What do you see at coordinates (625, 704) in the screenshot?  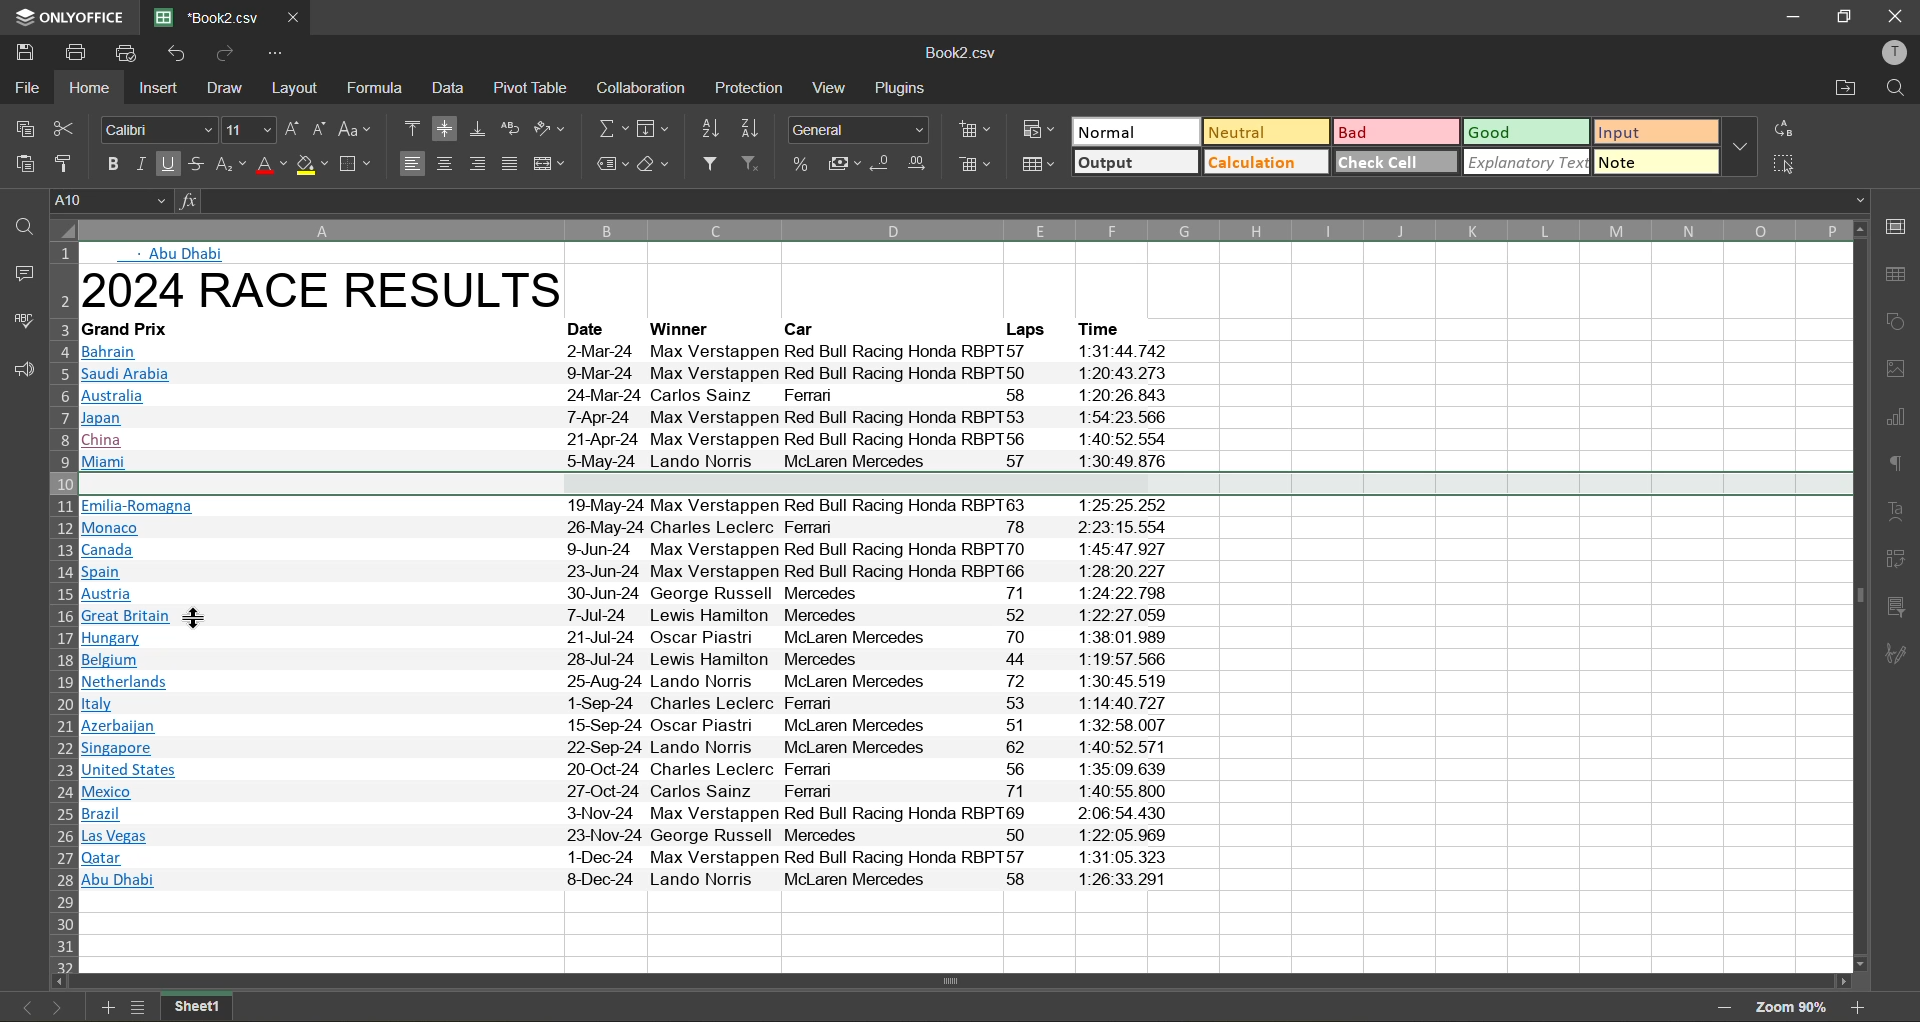 I see `Italy 1-Sep-24 Charles Leclerc Ferran 53 1:14:40.727` at bounding box center [625, 704].